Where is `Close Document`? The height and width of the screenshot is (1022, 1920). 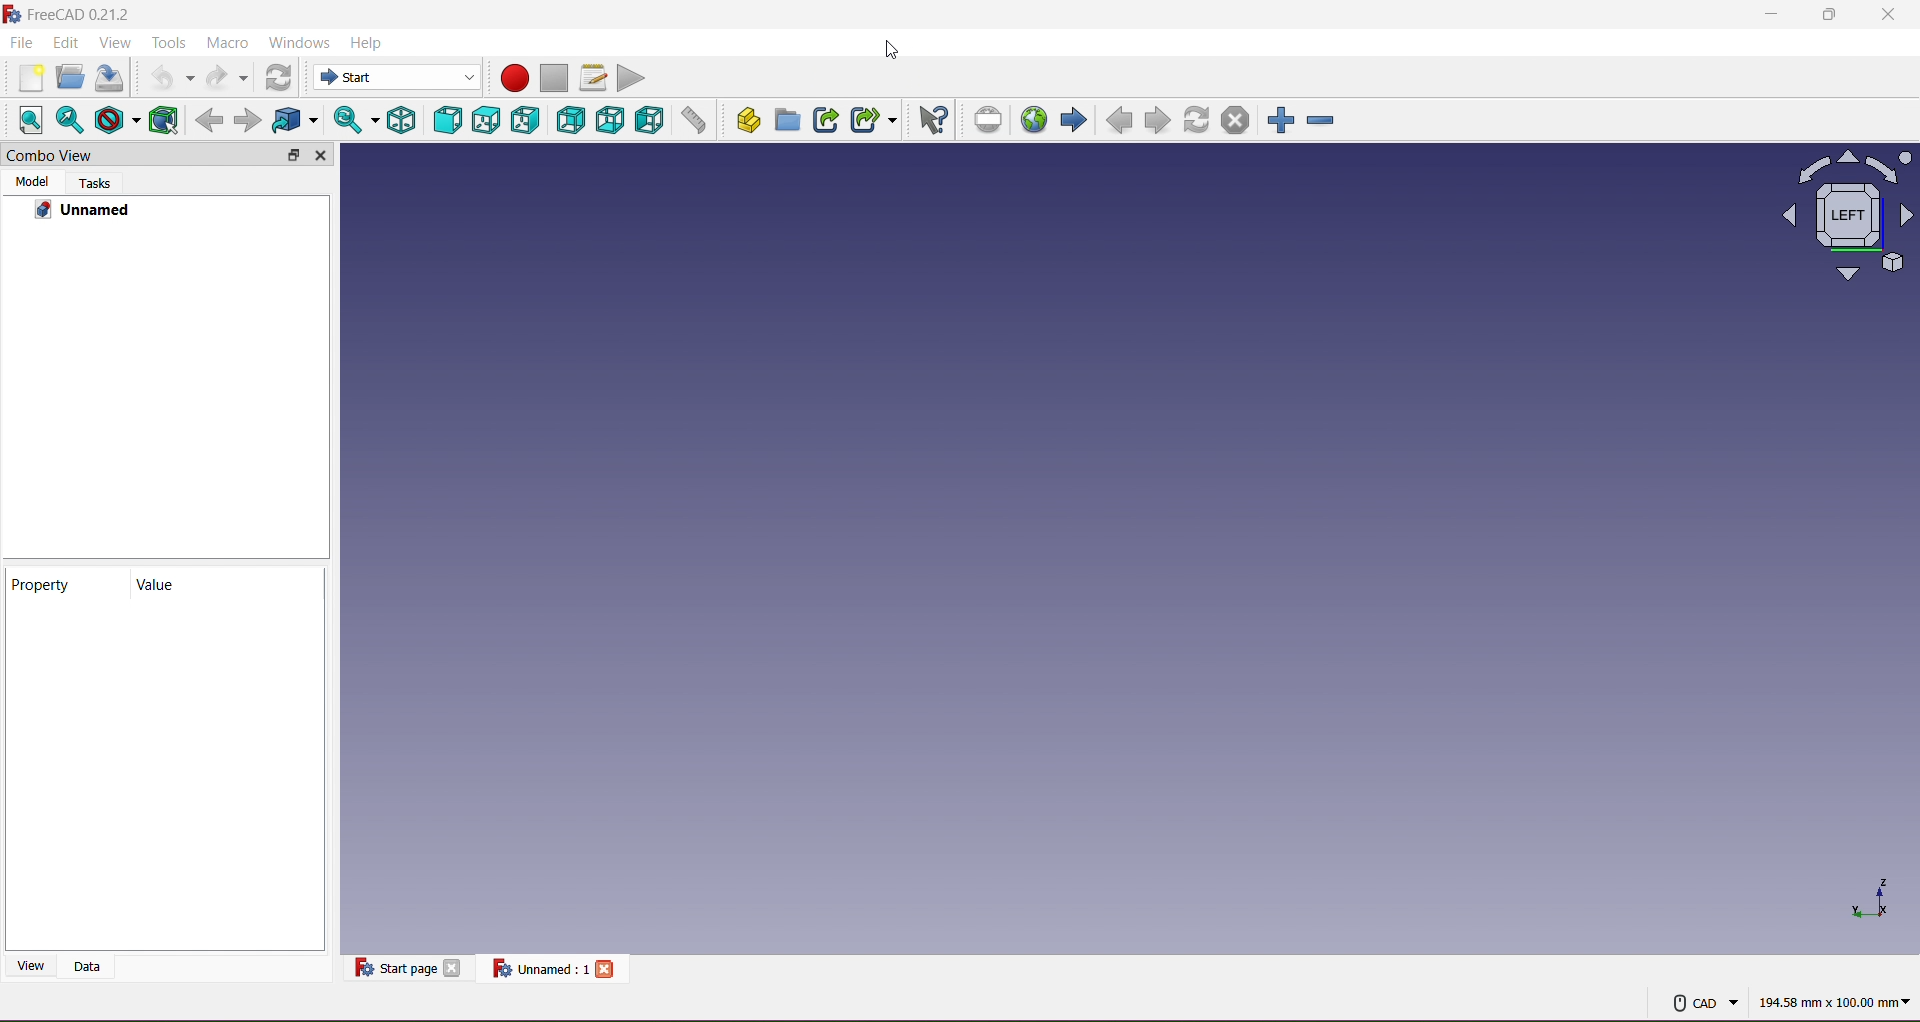 Close Document is located at coordinates (1235, 119).